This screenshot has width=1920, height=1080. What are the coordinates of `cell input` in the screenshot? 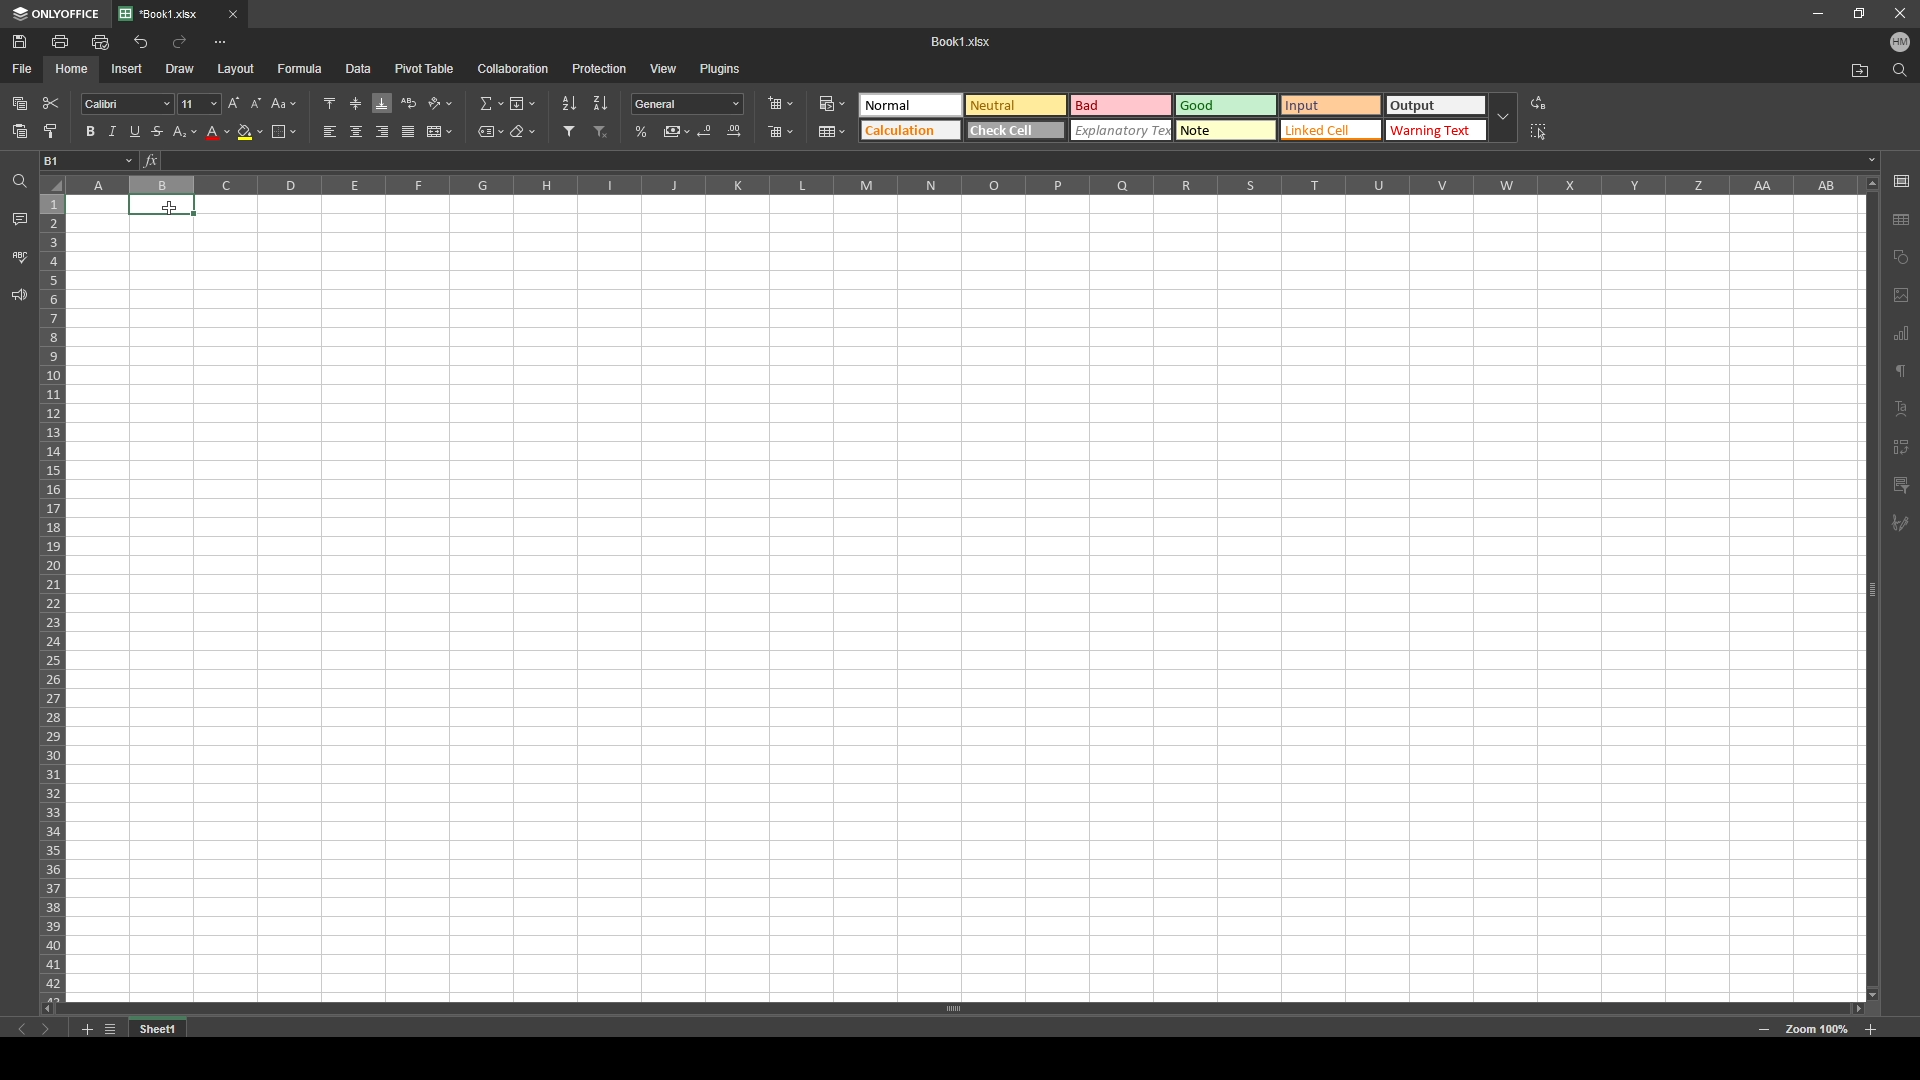 It's located at (1012, 161).